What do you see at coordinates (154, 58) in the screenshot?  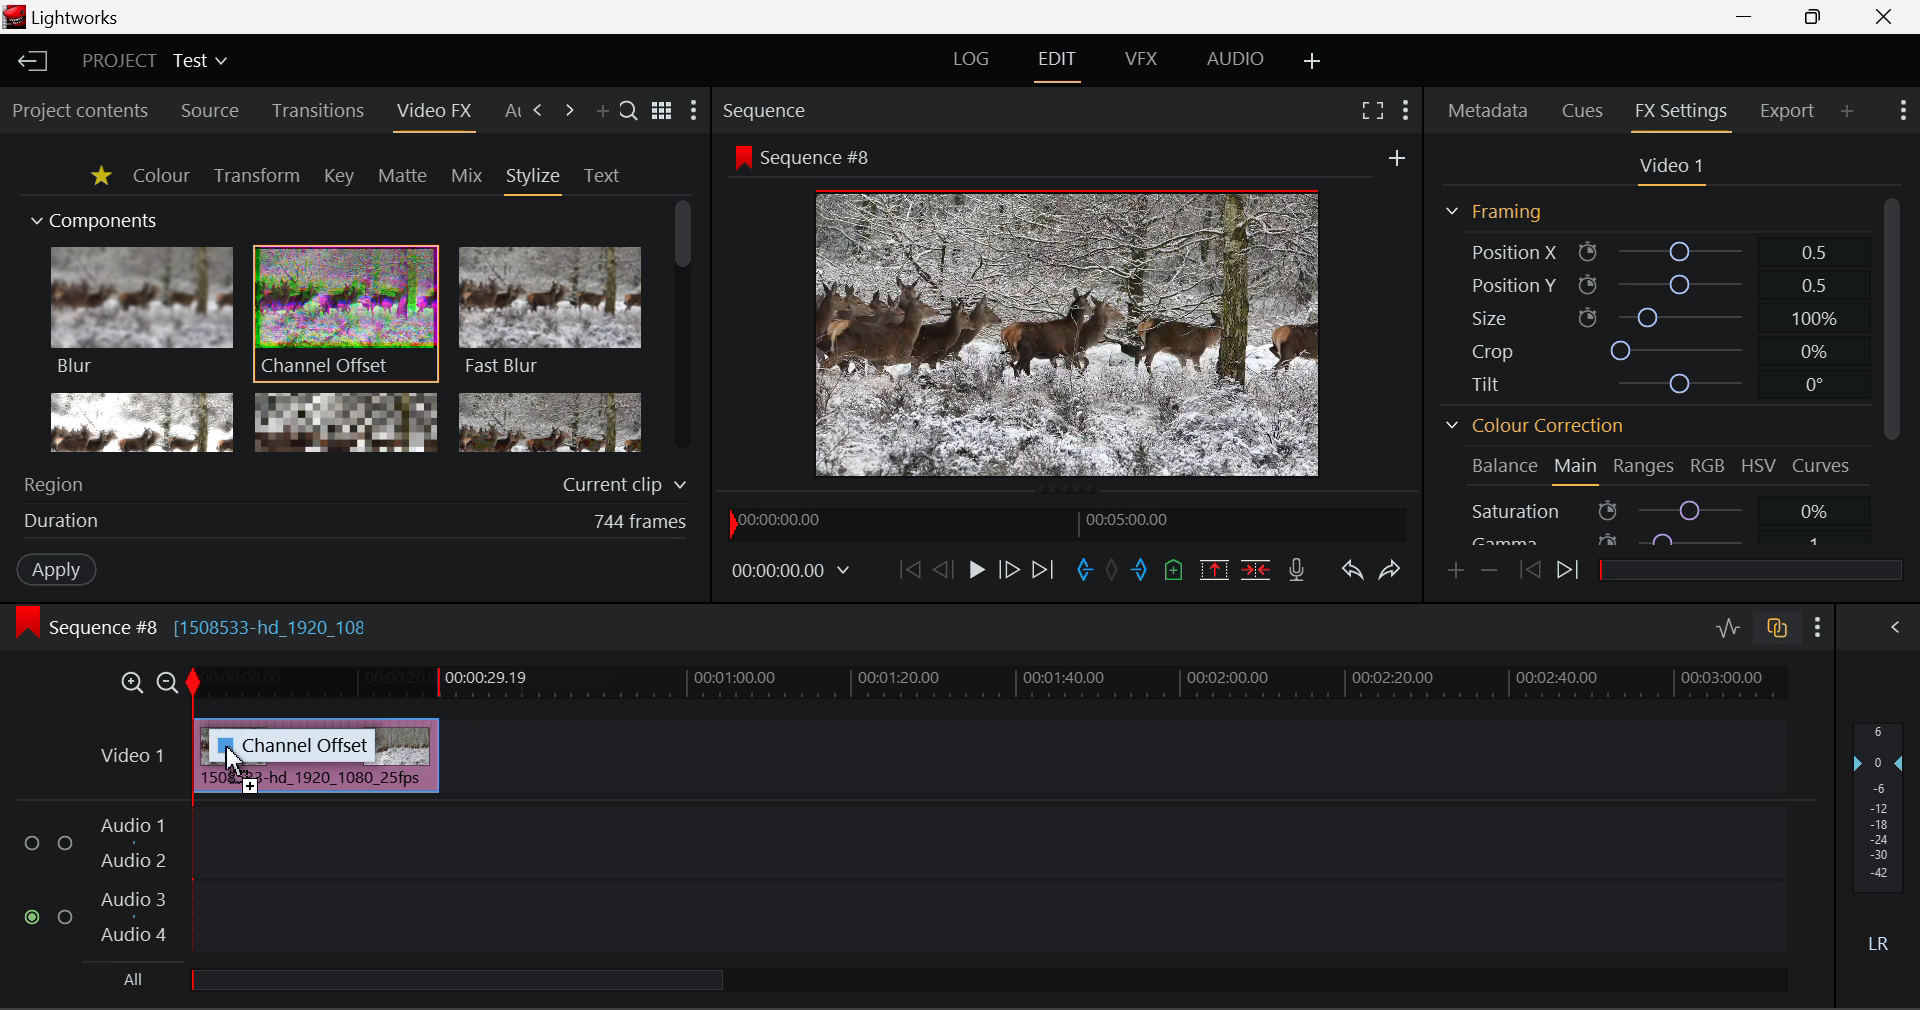 I see `Project Title` at bounding box center [154, 58].